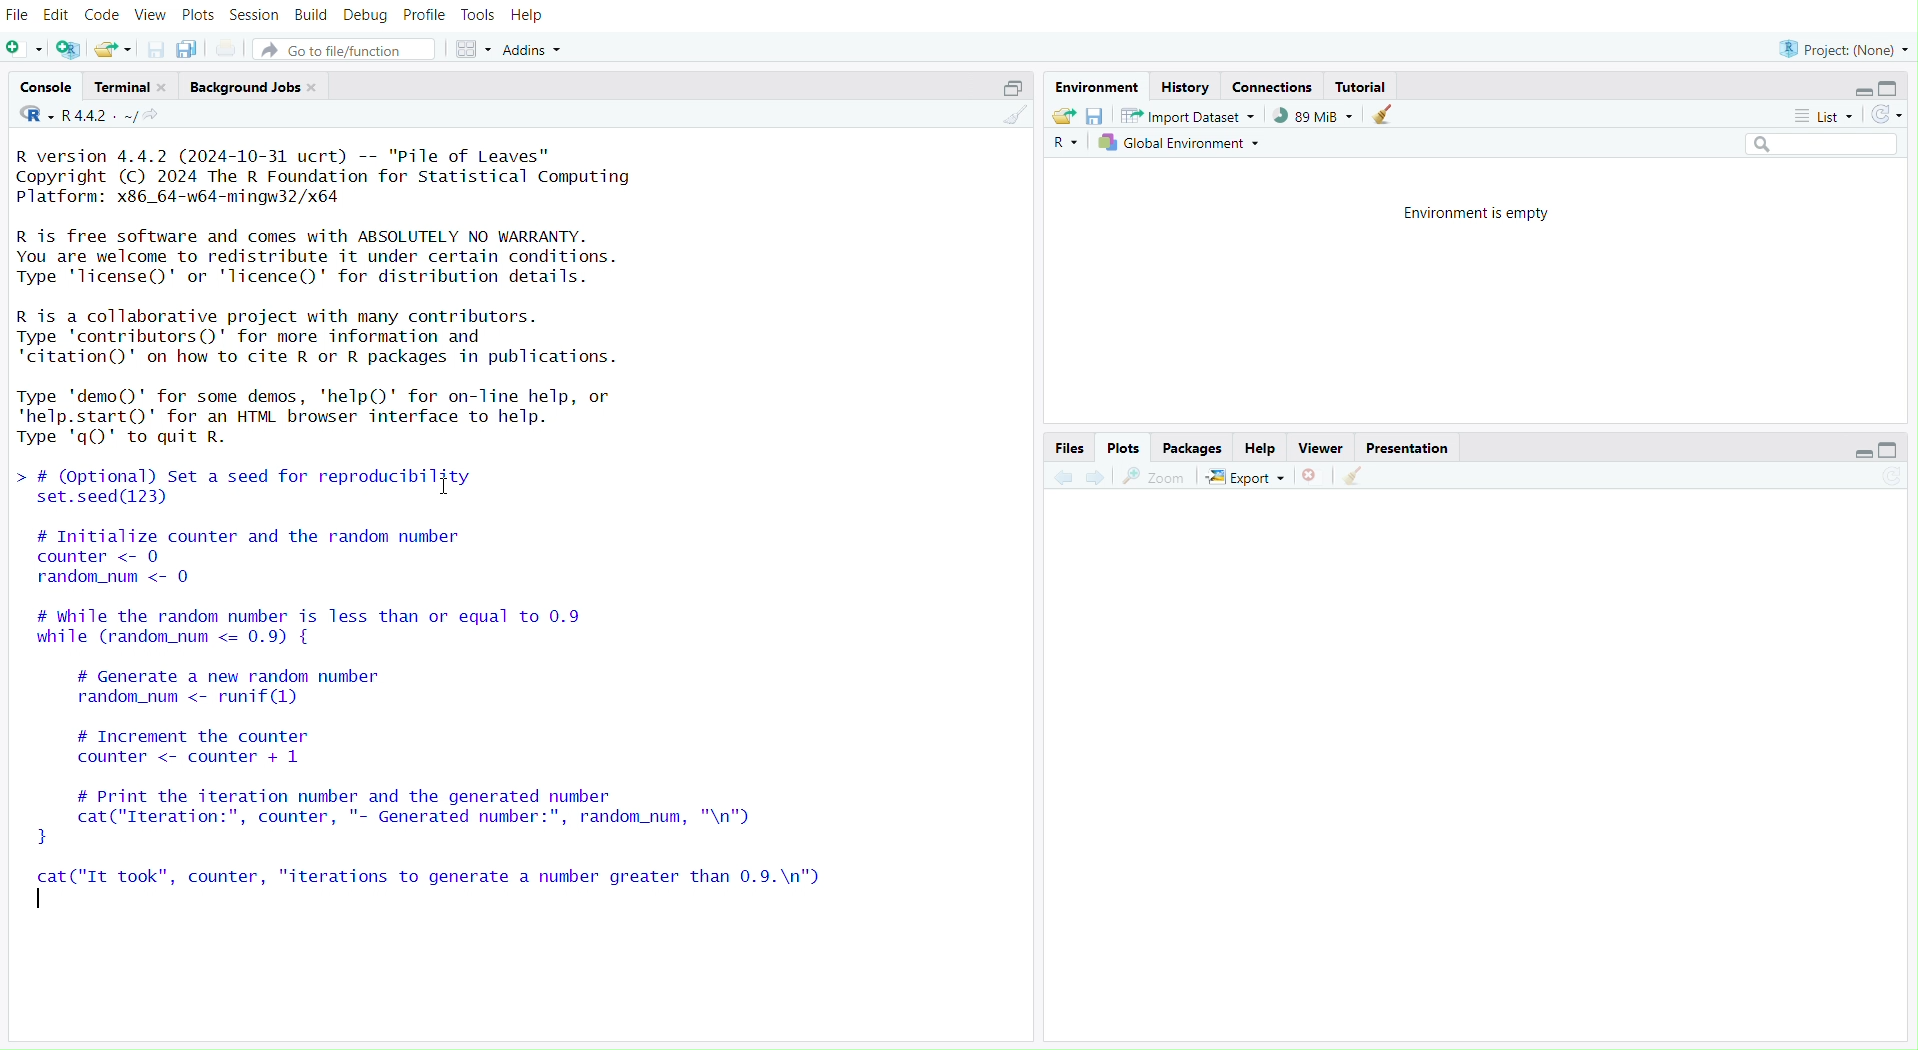 This screenshot has width=1918, height=1050. What do you see at coordinates (477, 16) in the screenshot?
I see `Tools` at bounding box center [477, 16].